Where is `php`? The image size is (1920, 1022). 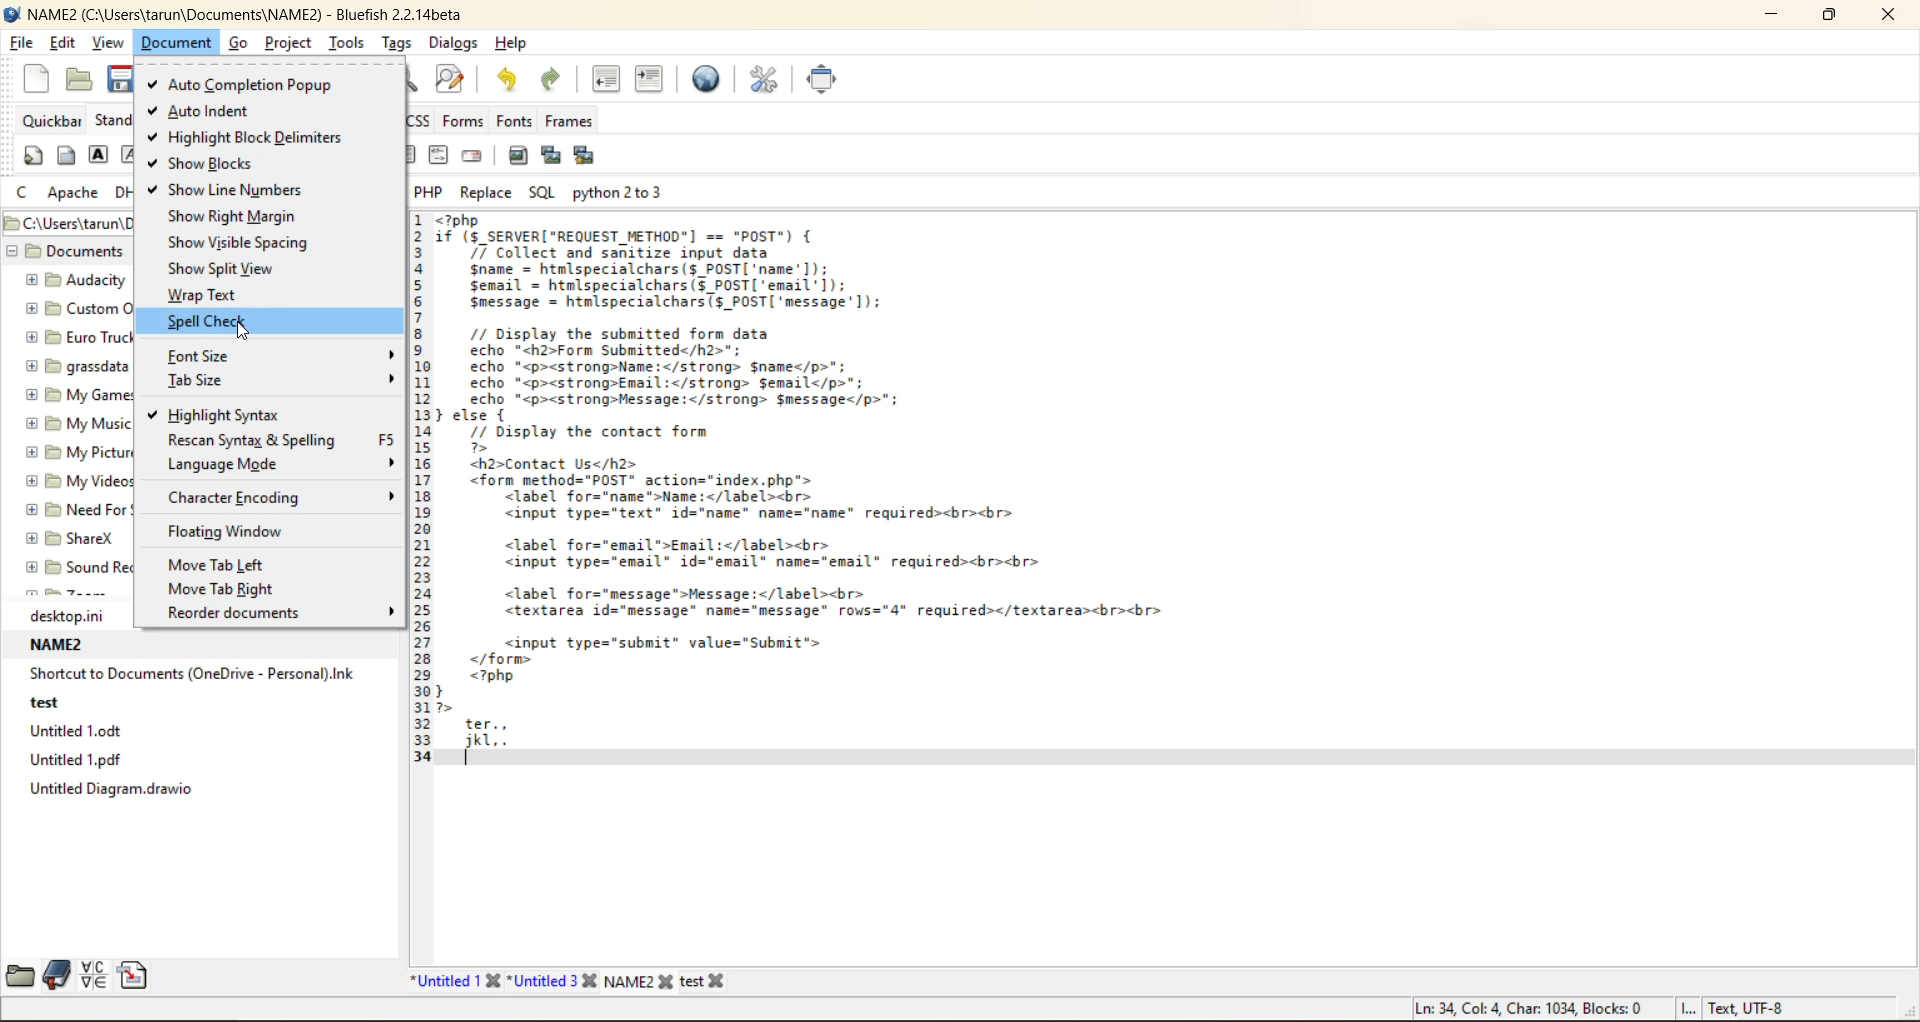
php is located at coordinates (429, 191).